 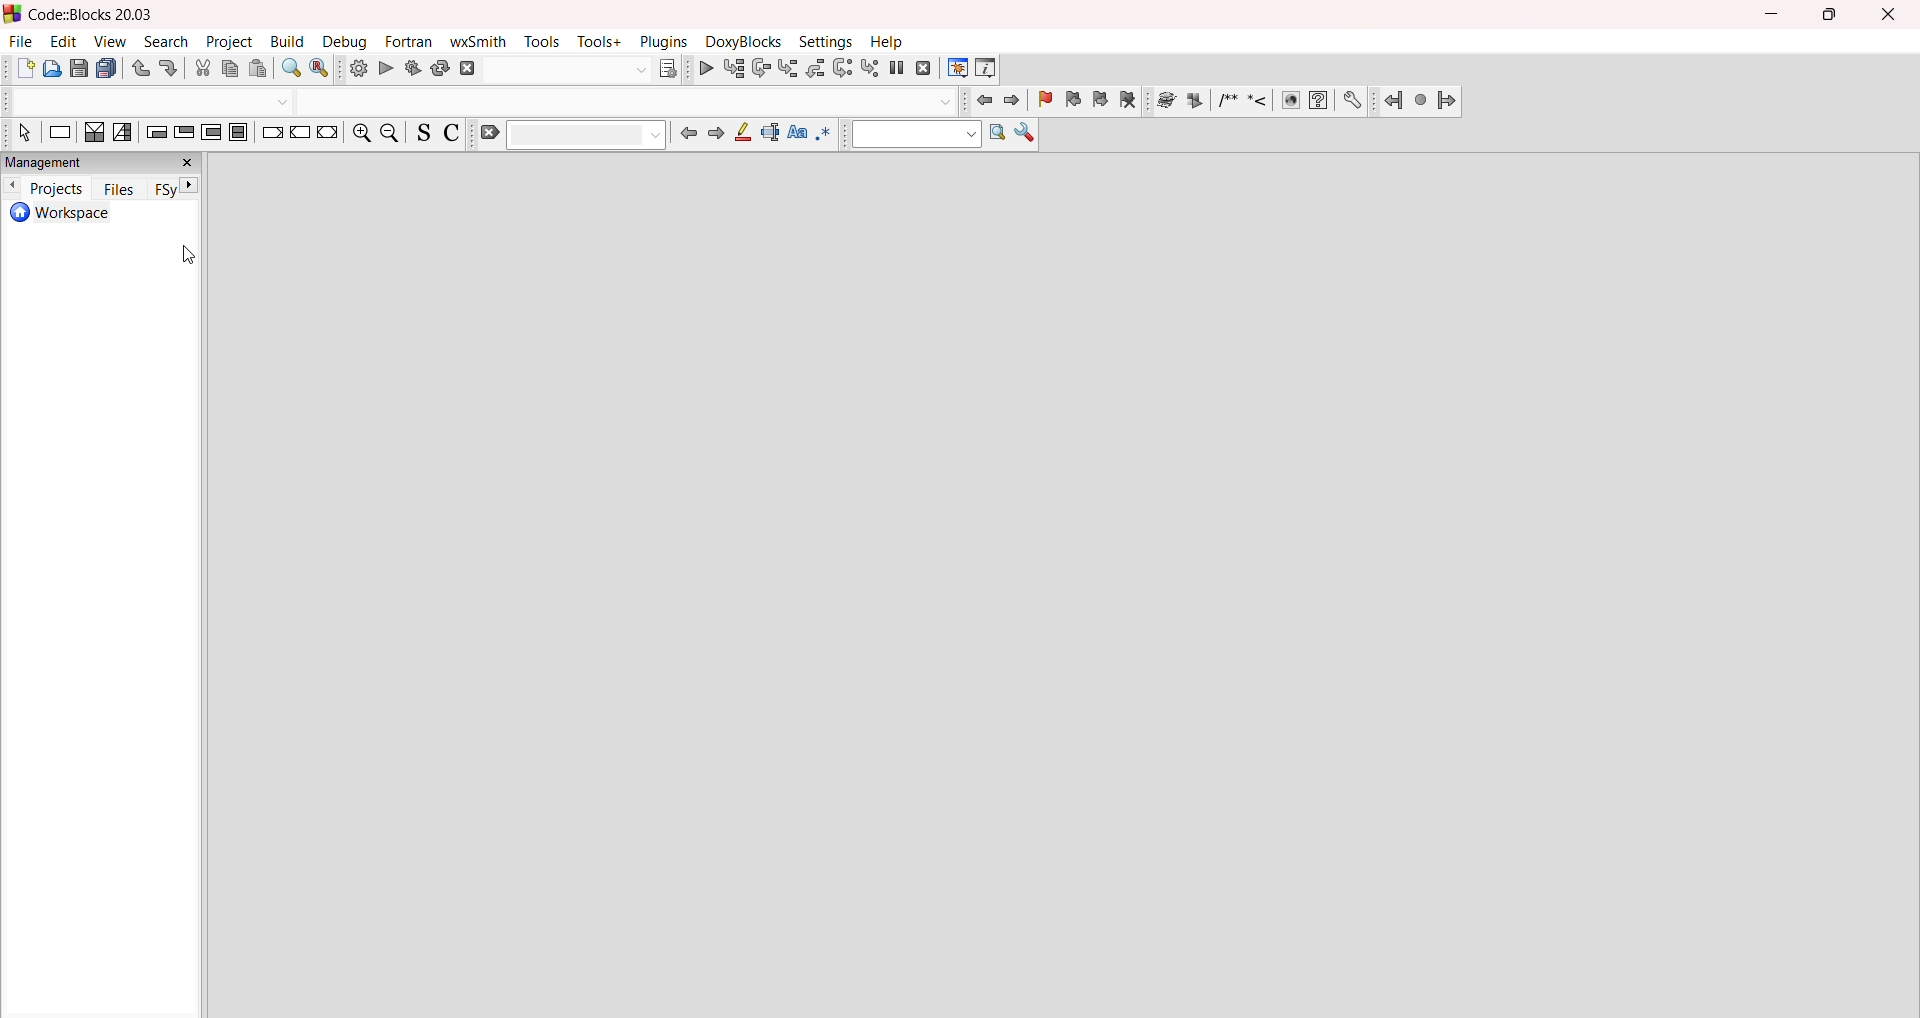 What do you see at coordinates (61, 135) in the screenshot?
I see `instruction` at bounding box center [61, 135].